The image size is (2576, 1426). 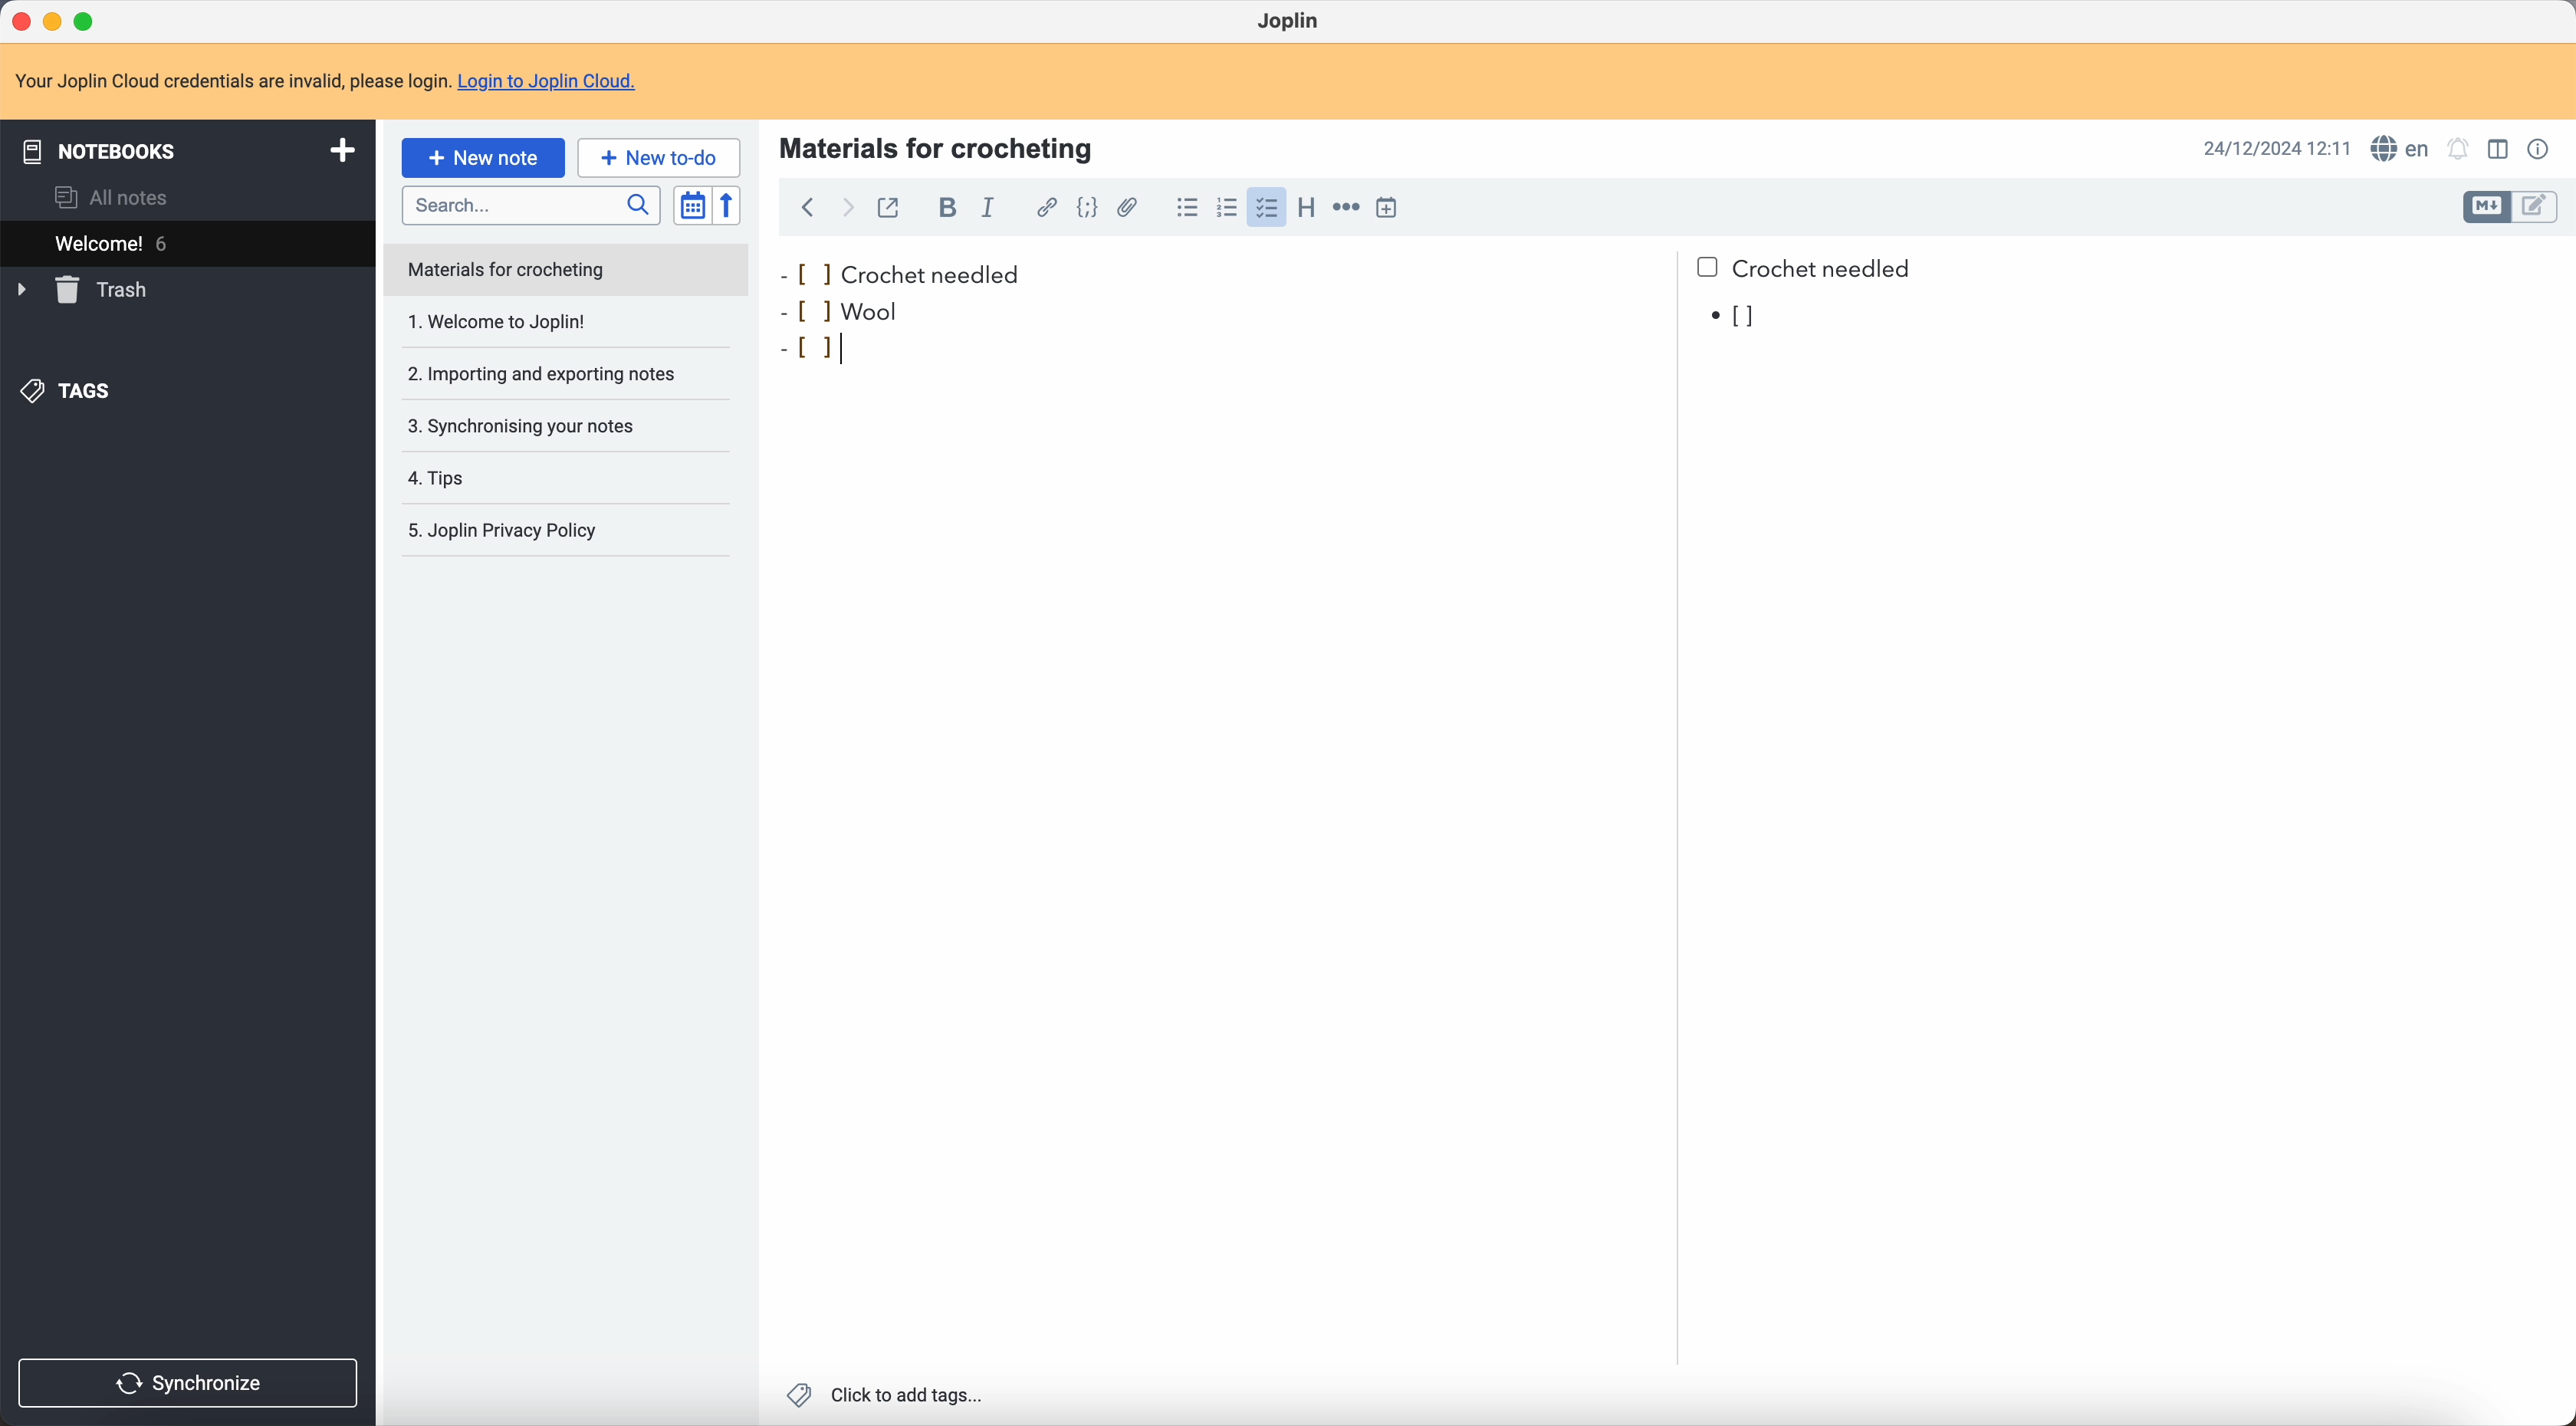 What do you see at coordinates (807, 210) in the screenshot?
I see `back` at bounding box center [807, 210].